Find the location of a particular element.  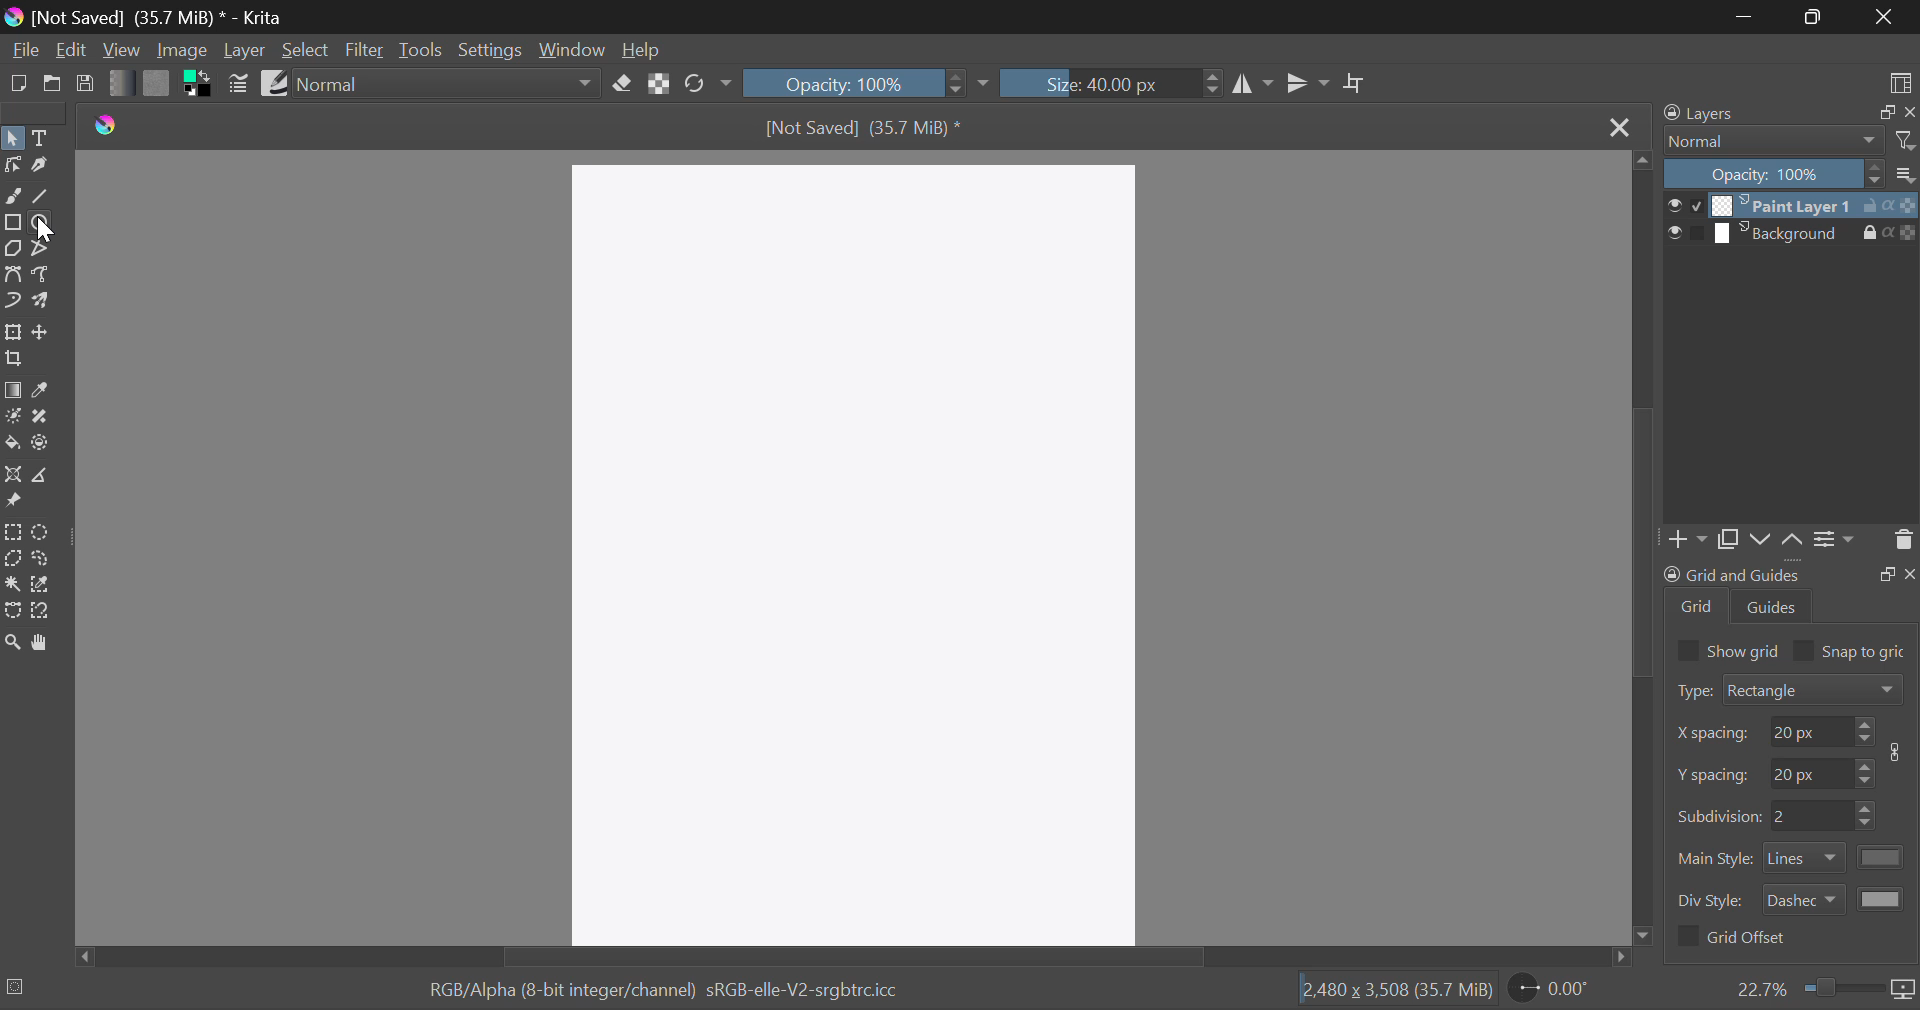

Zoom is located at coordinates (13, 641).